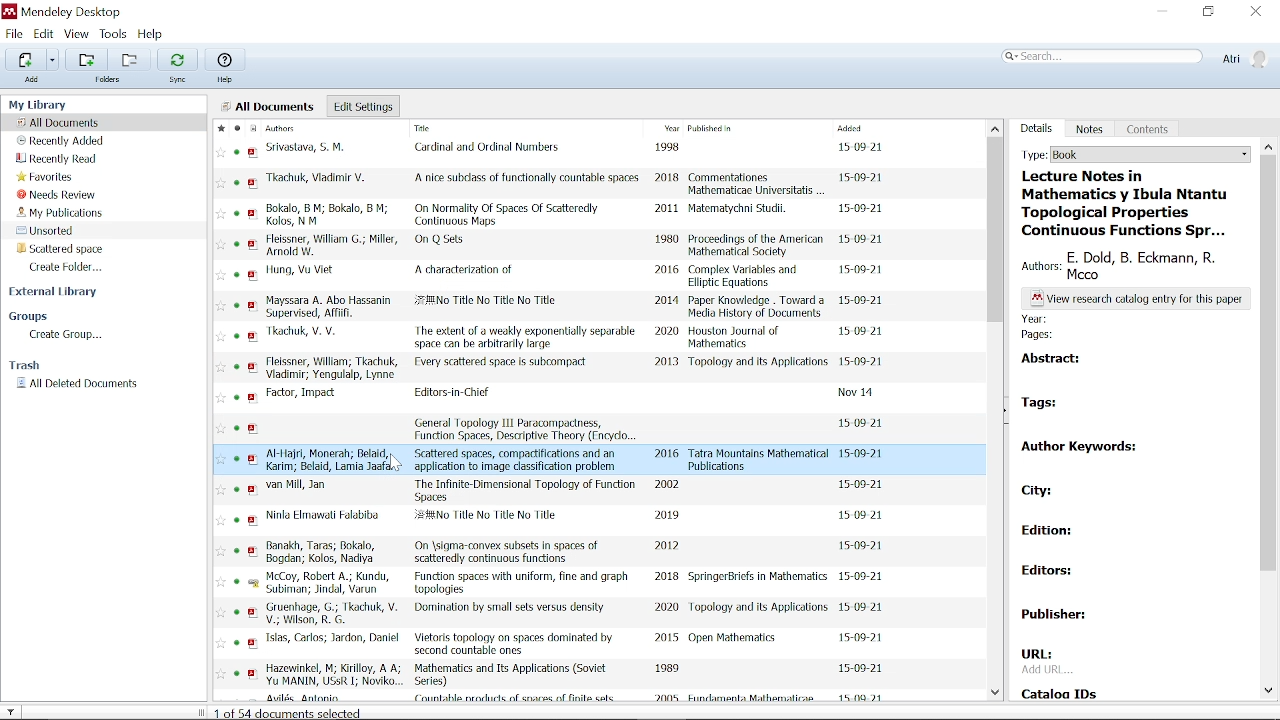 The height and width of the screenshot is (720, 1280). What do you see at coordinates (863, 576) in the screenshot?
I see `date` at bounding box center [863, 576].